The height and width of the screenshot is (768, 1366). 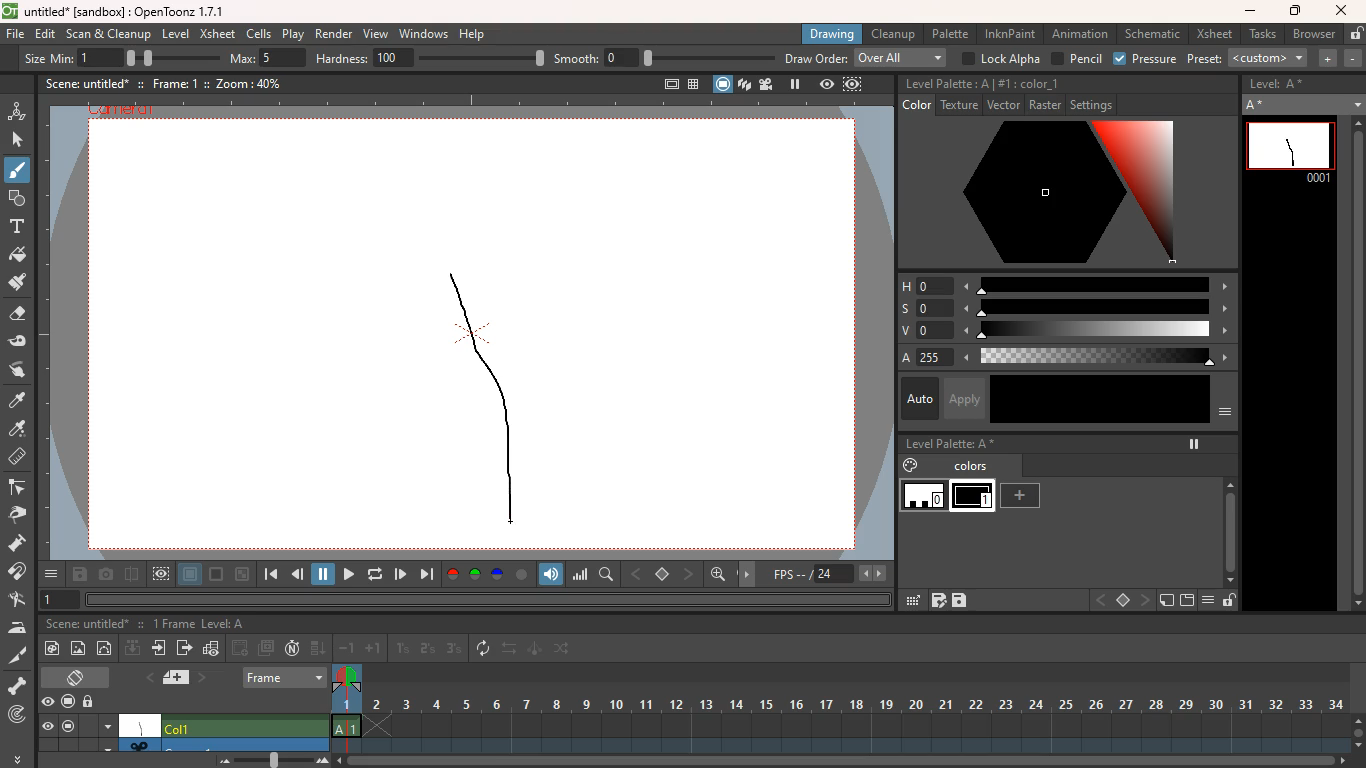 What do you see at coordinates (1055, 195) in the screenshot?
I see `color` at bounding box center [1055, 195].